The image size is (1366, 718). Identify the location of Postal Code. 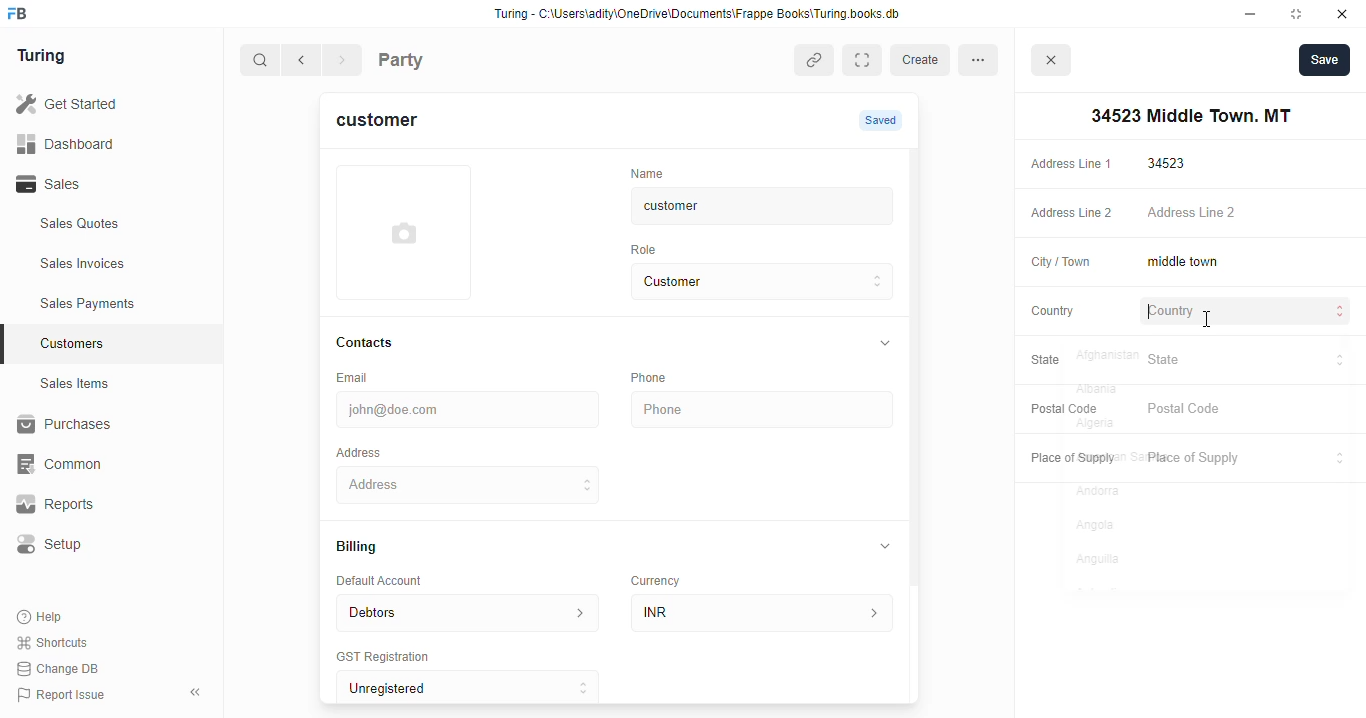
(1061, 408).